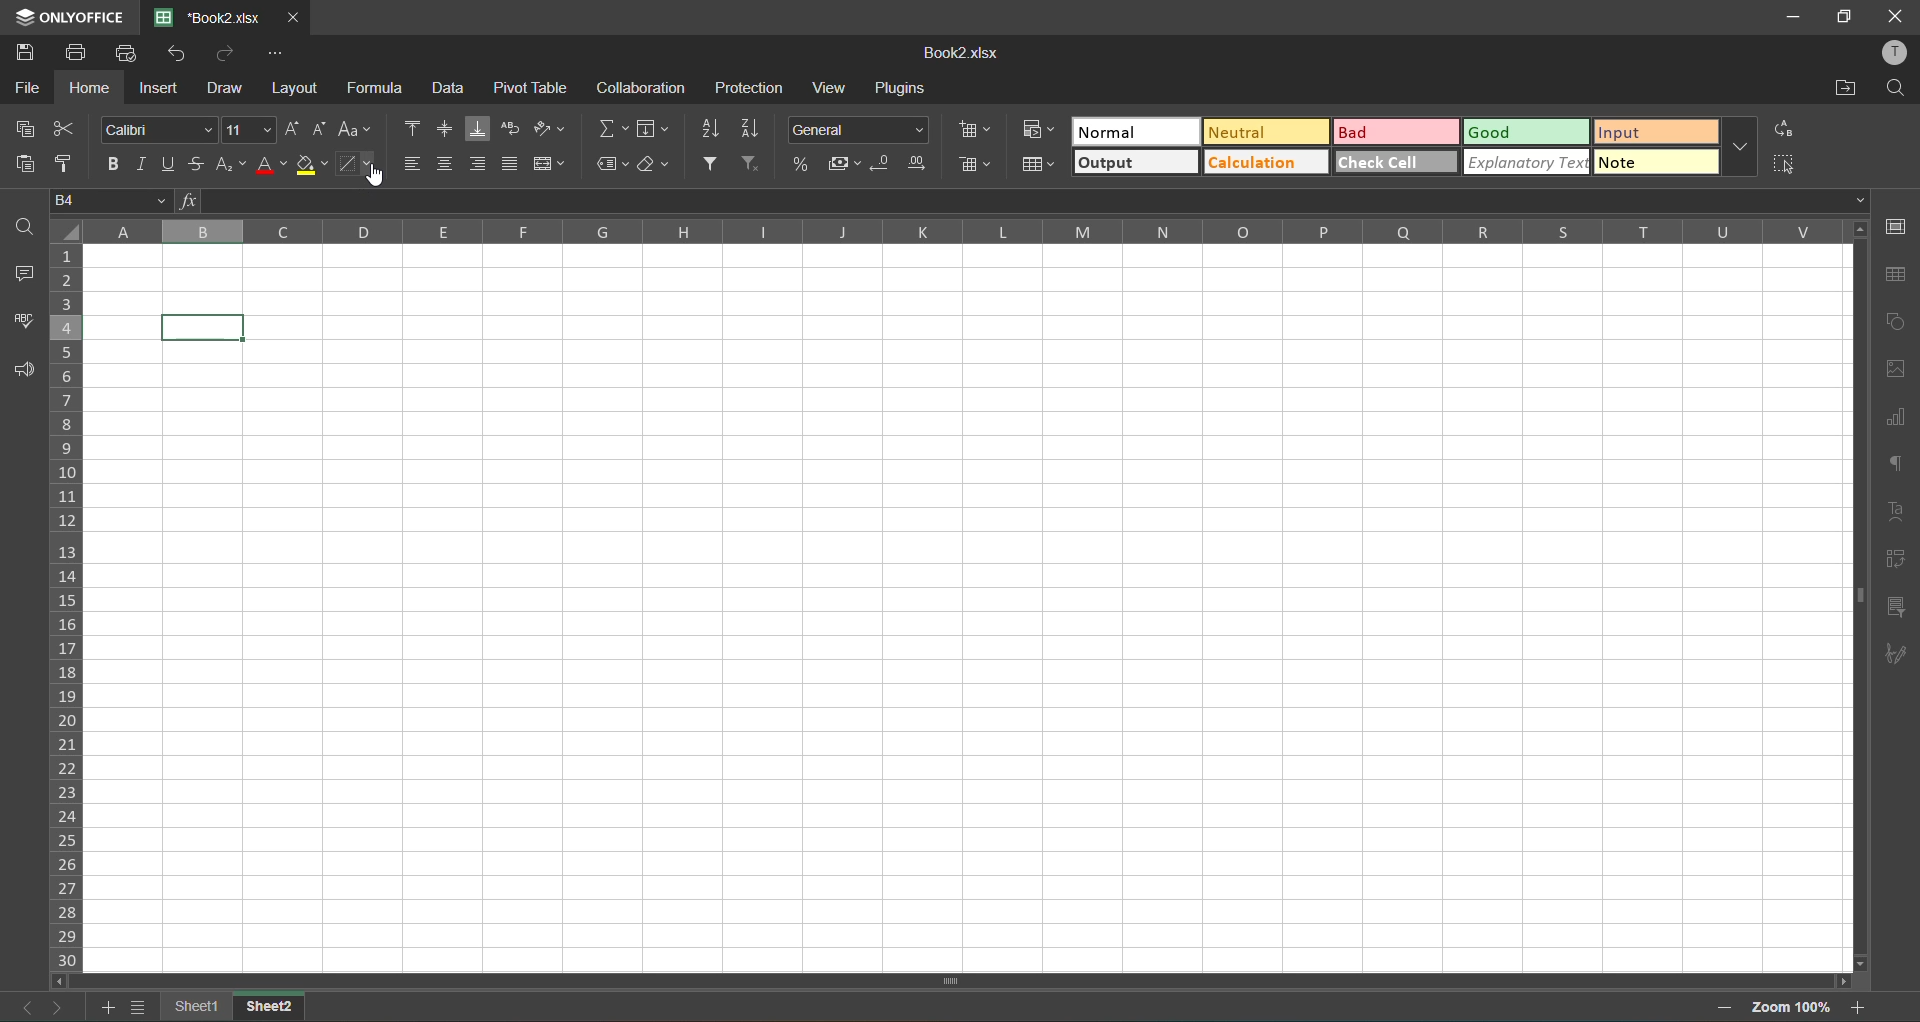 This screenshot has height=1022, width=1920. Describe the element at coordinates (1894, 54) in the screenshot. I see `profile` at that location.